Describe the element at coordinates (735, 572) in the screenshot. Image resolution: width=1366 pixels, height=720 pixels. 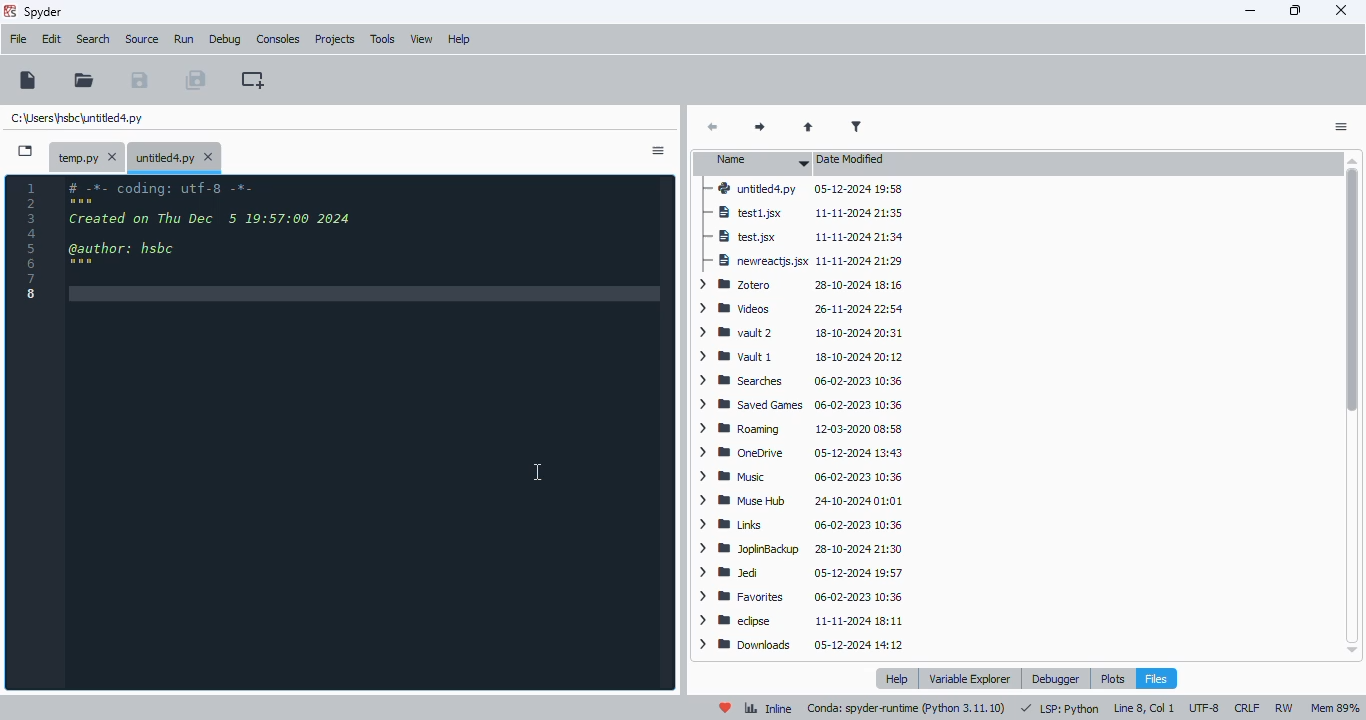
I see `Jedi` at that location.